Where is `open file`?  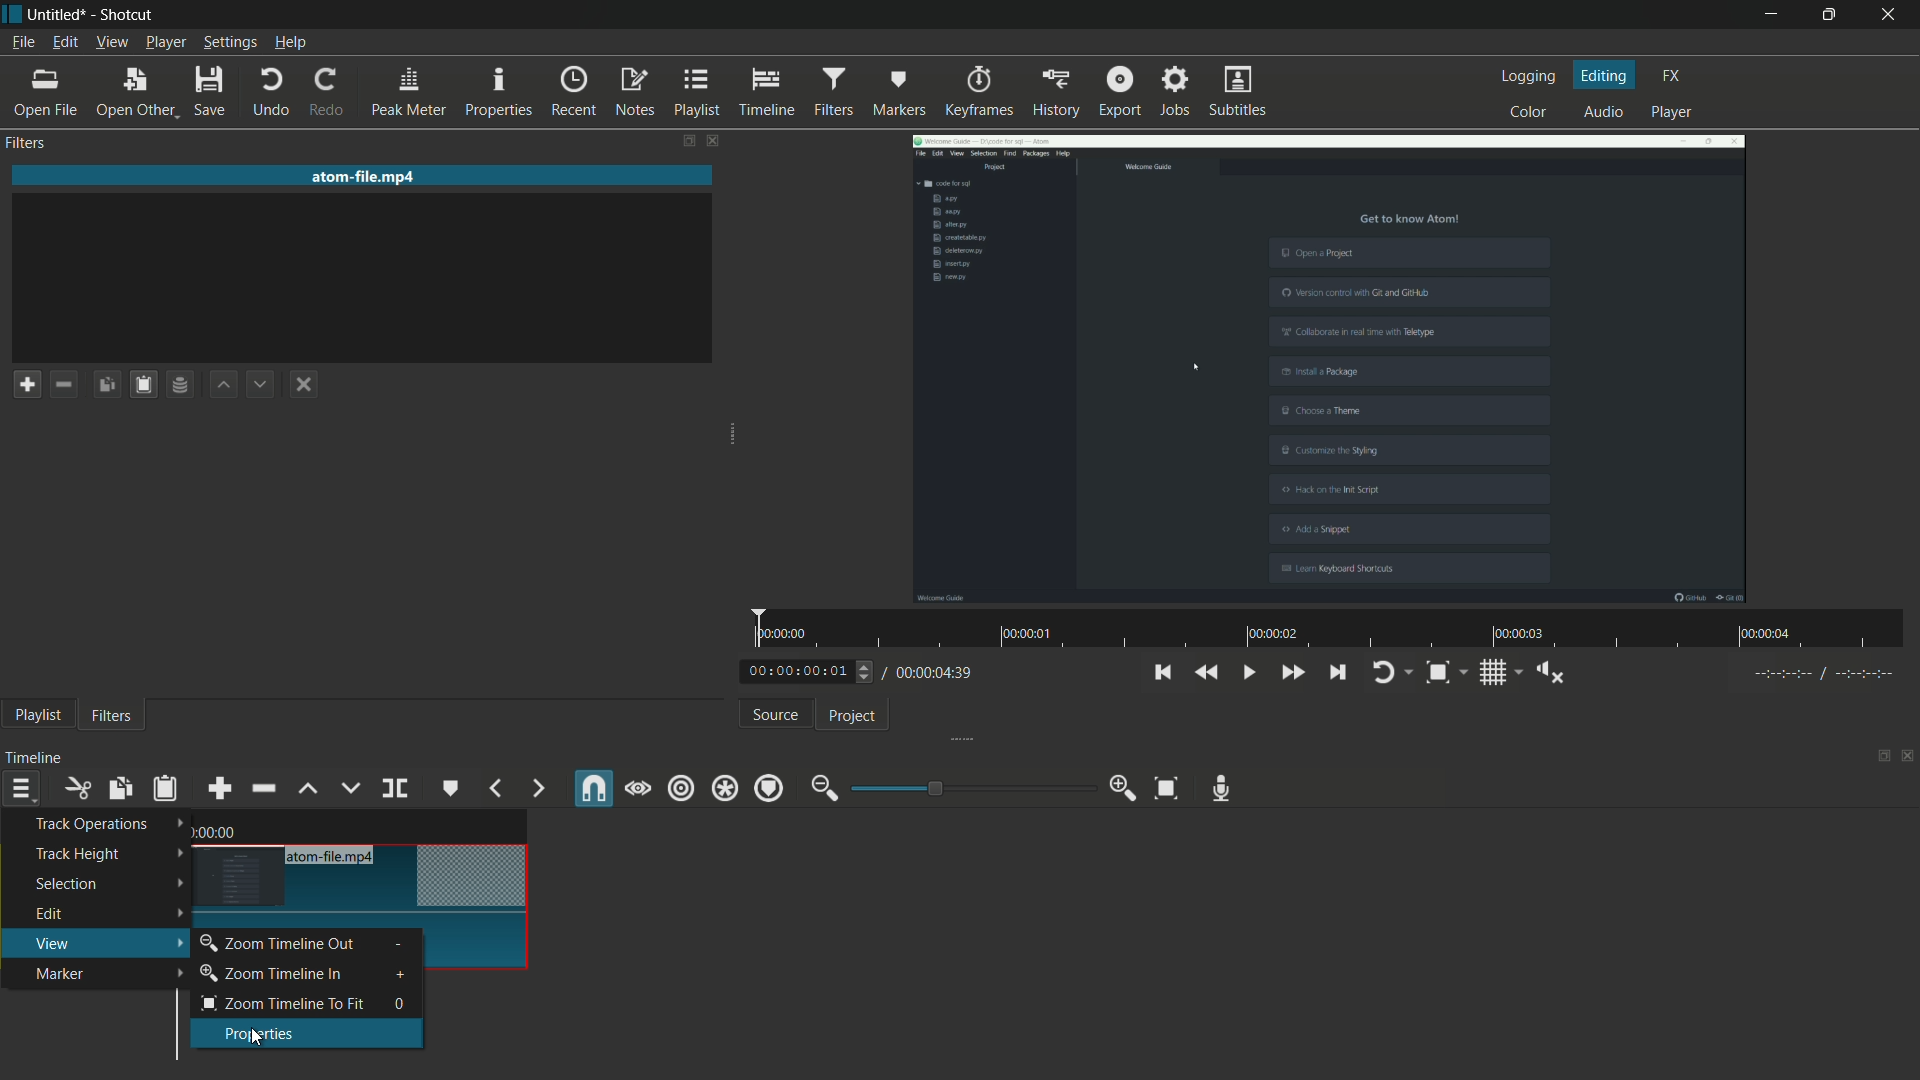 open file is located at coordinates (41, 93).